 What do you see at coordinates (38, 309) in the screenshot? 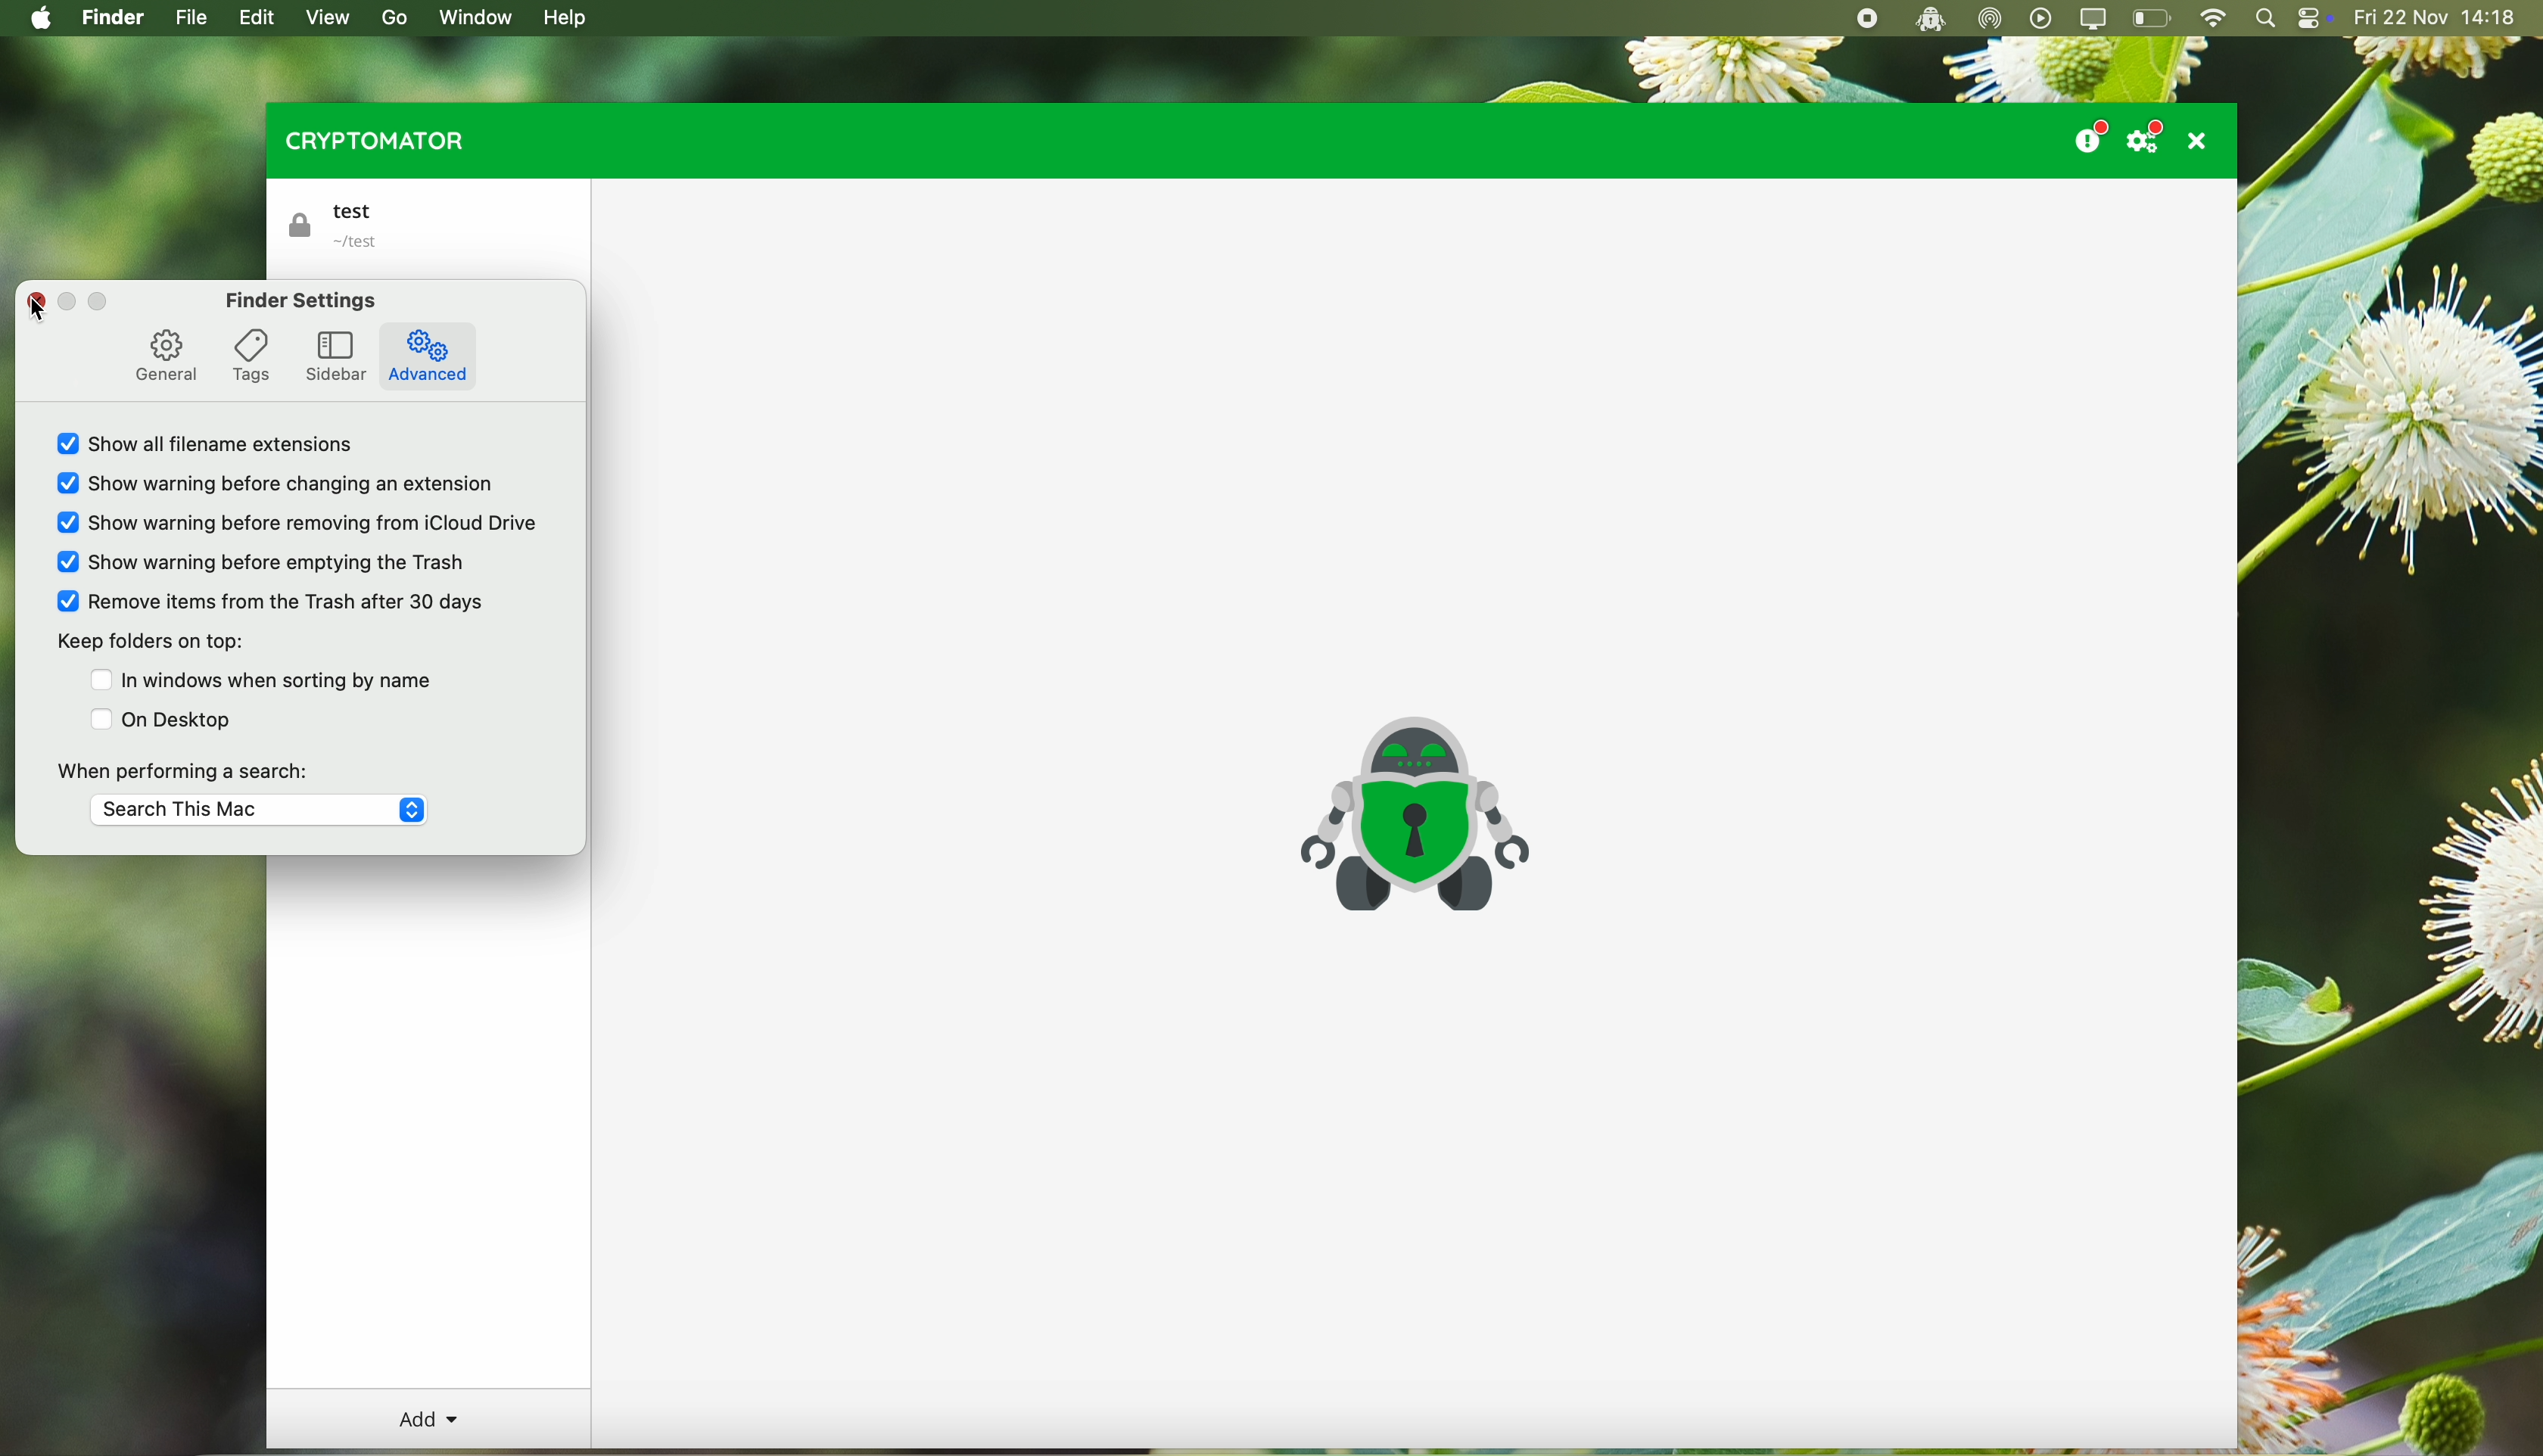
I see `cursor` at bounding box center [38, 309].